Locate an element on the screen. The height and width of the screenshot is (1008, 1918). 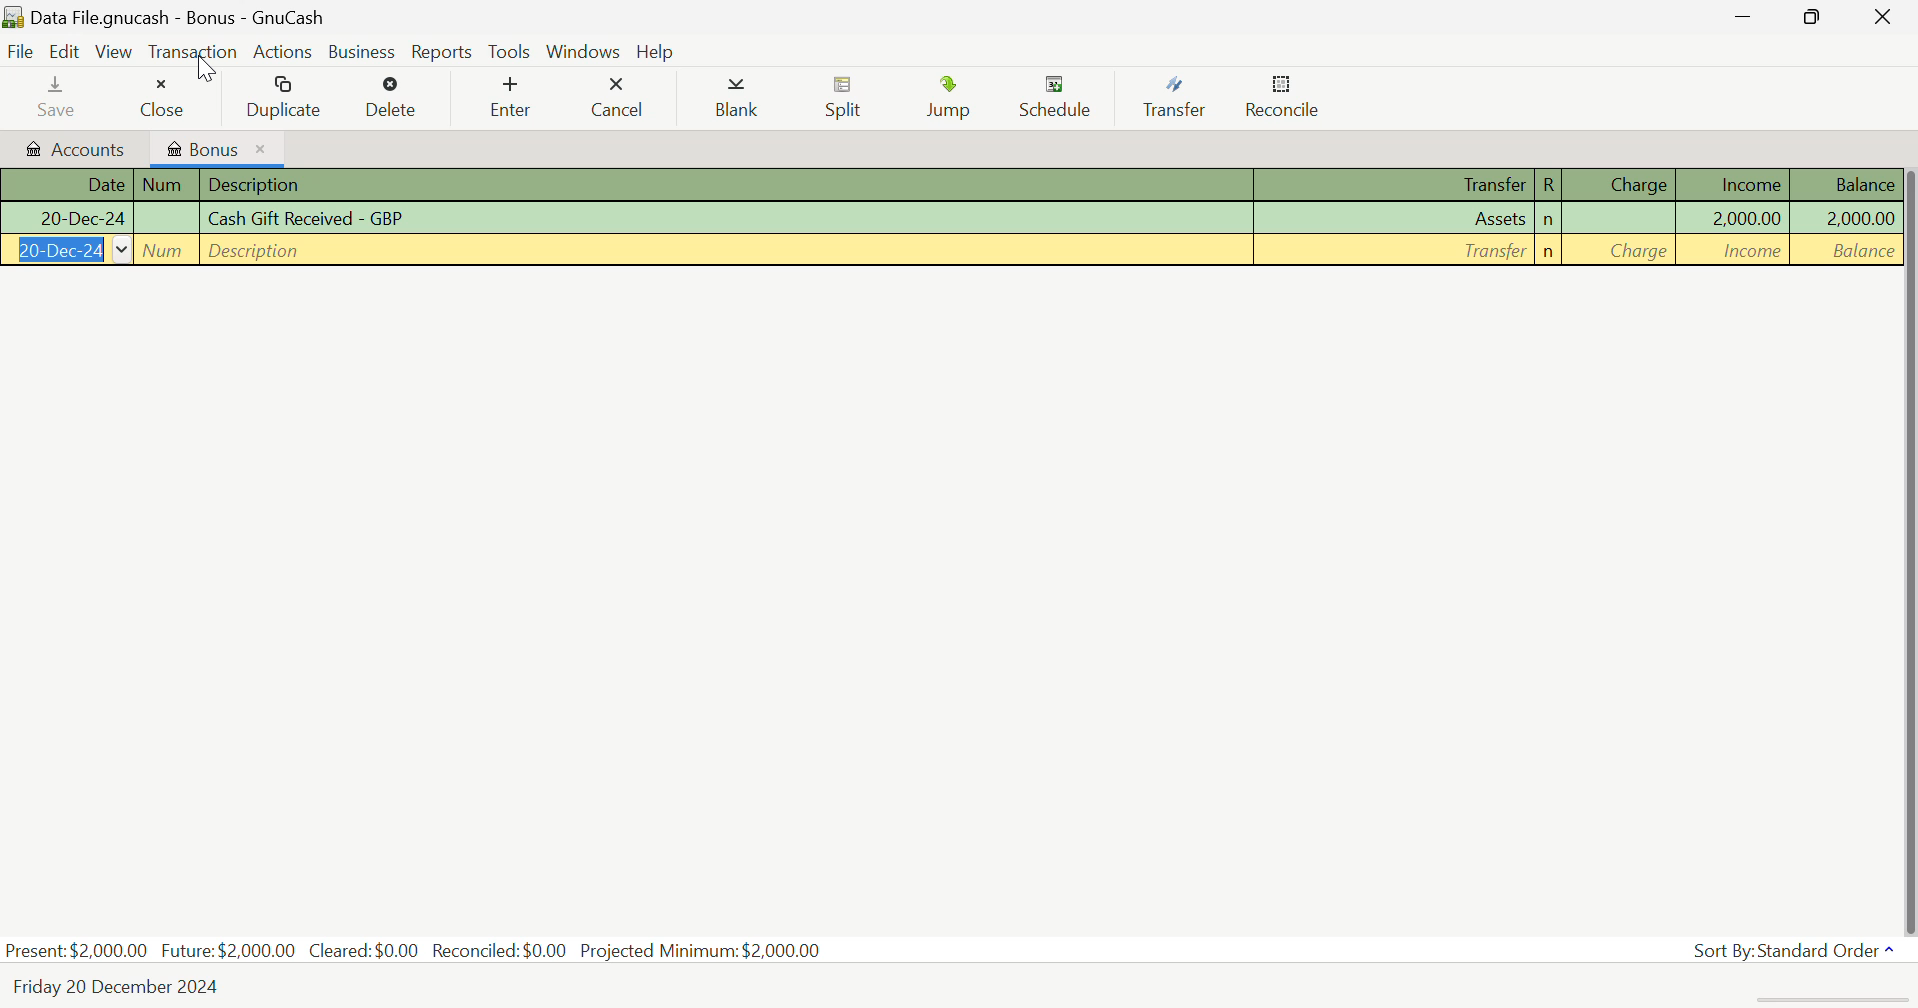
Scroll Bar is located at coordinates (1906, 544).